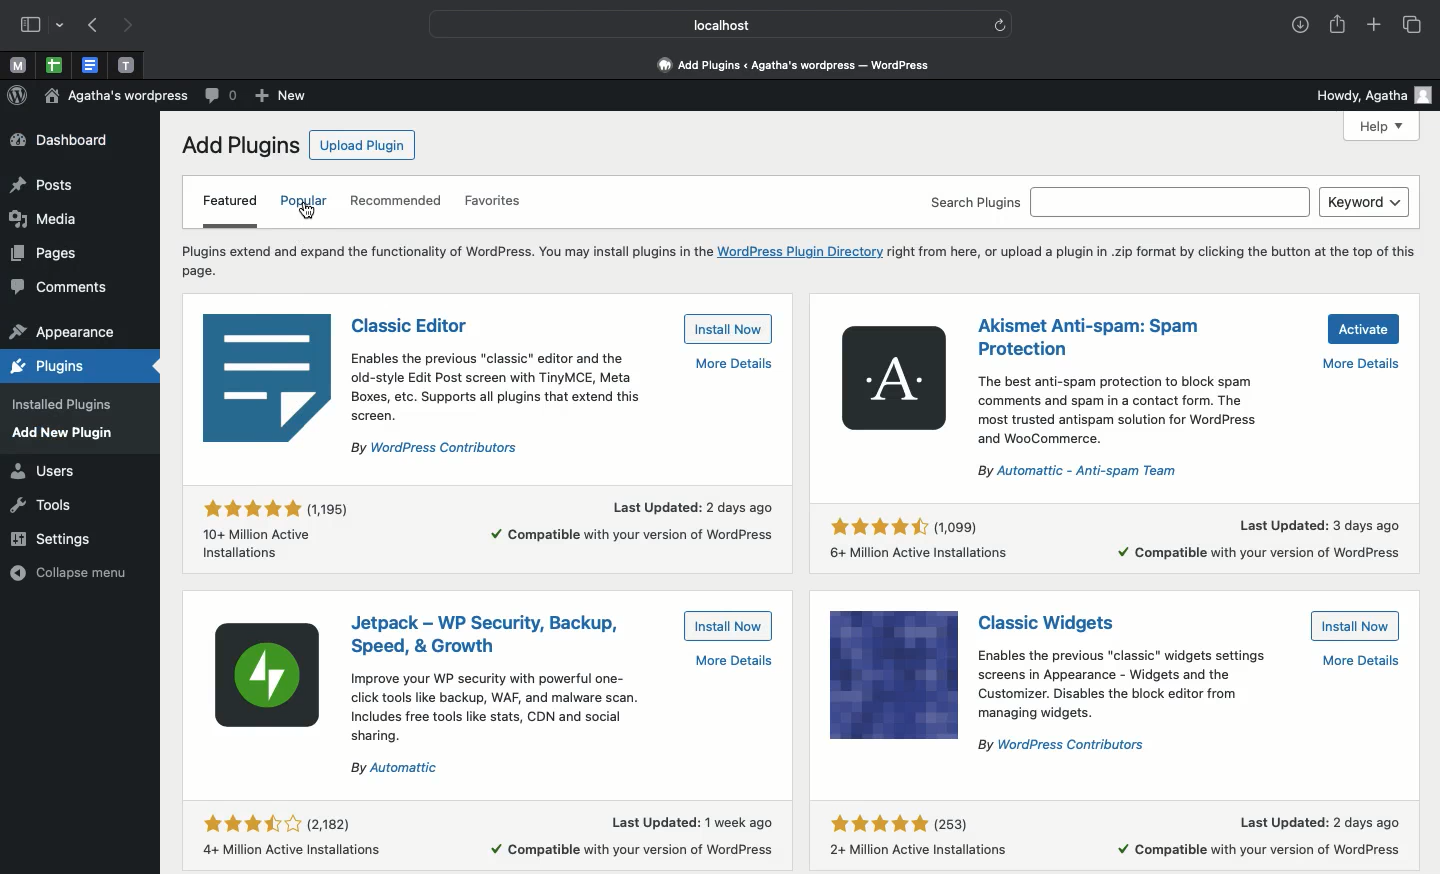 The image size is (1440, 874). I want to click on Wordpress name, so click(118, 99).